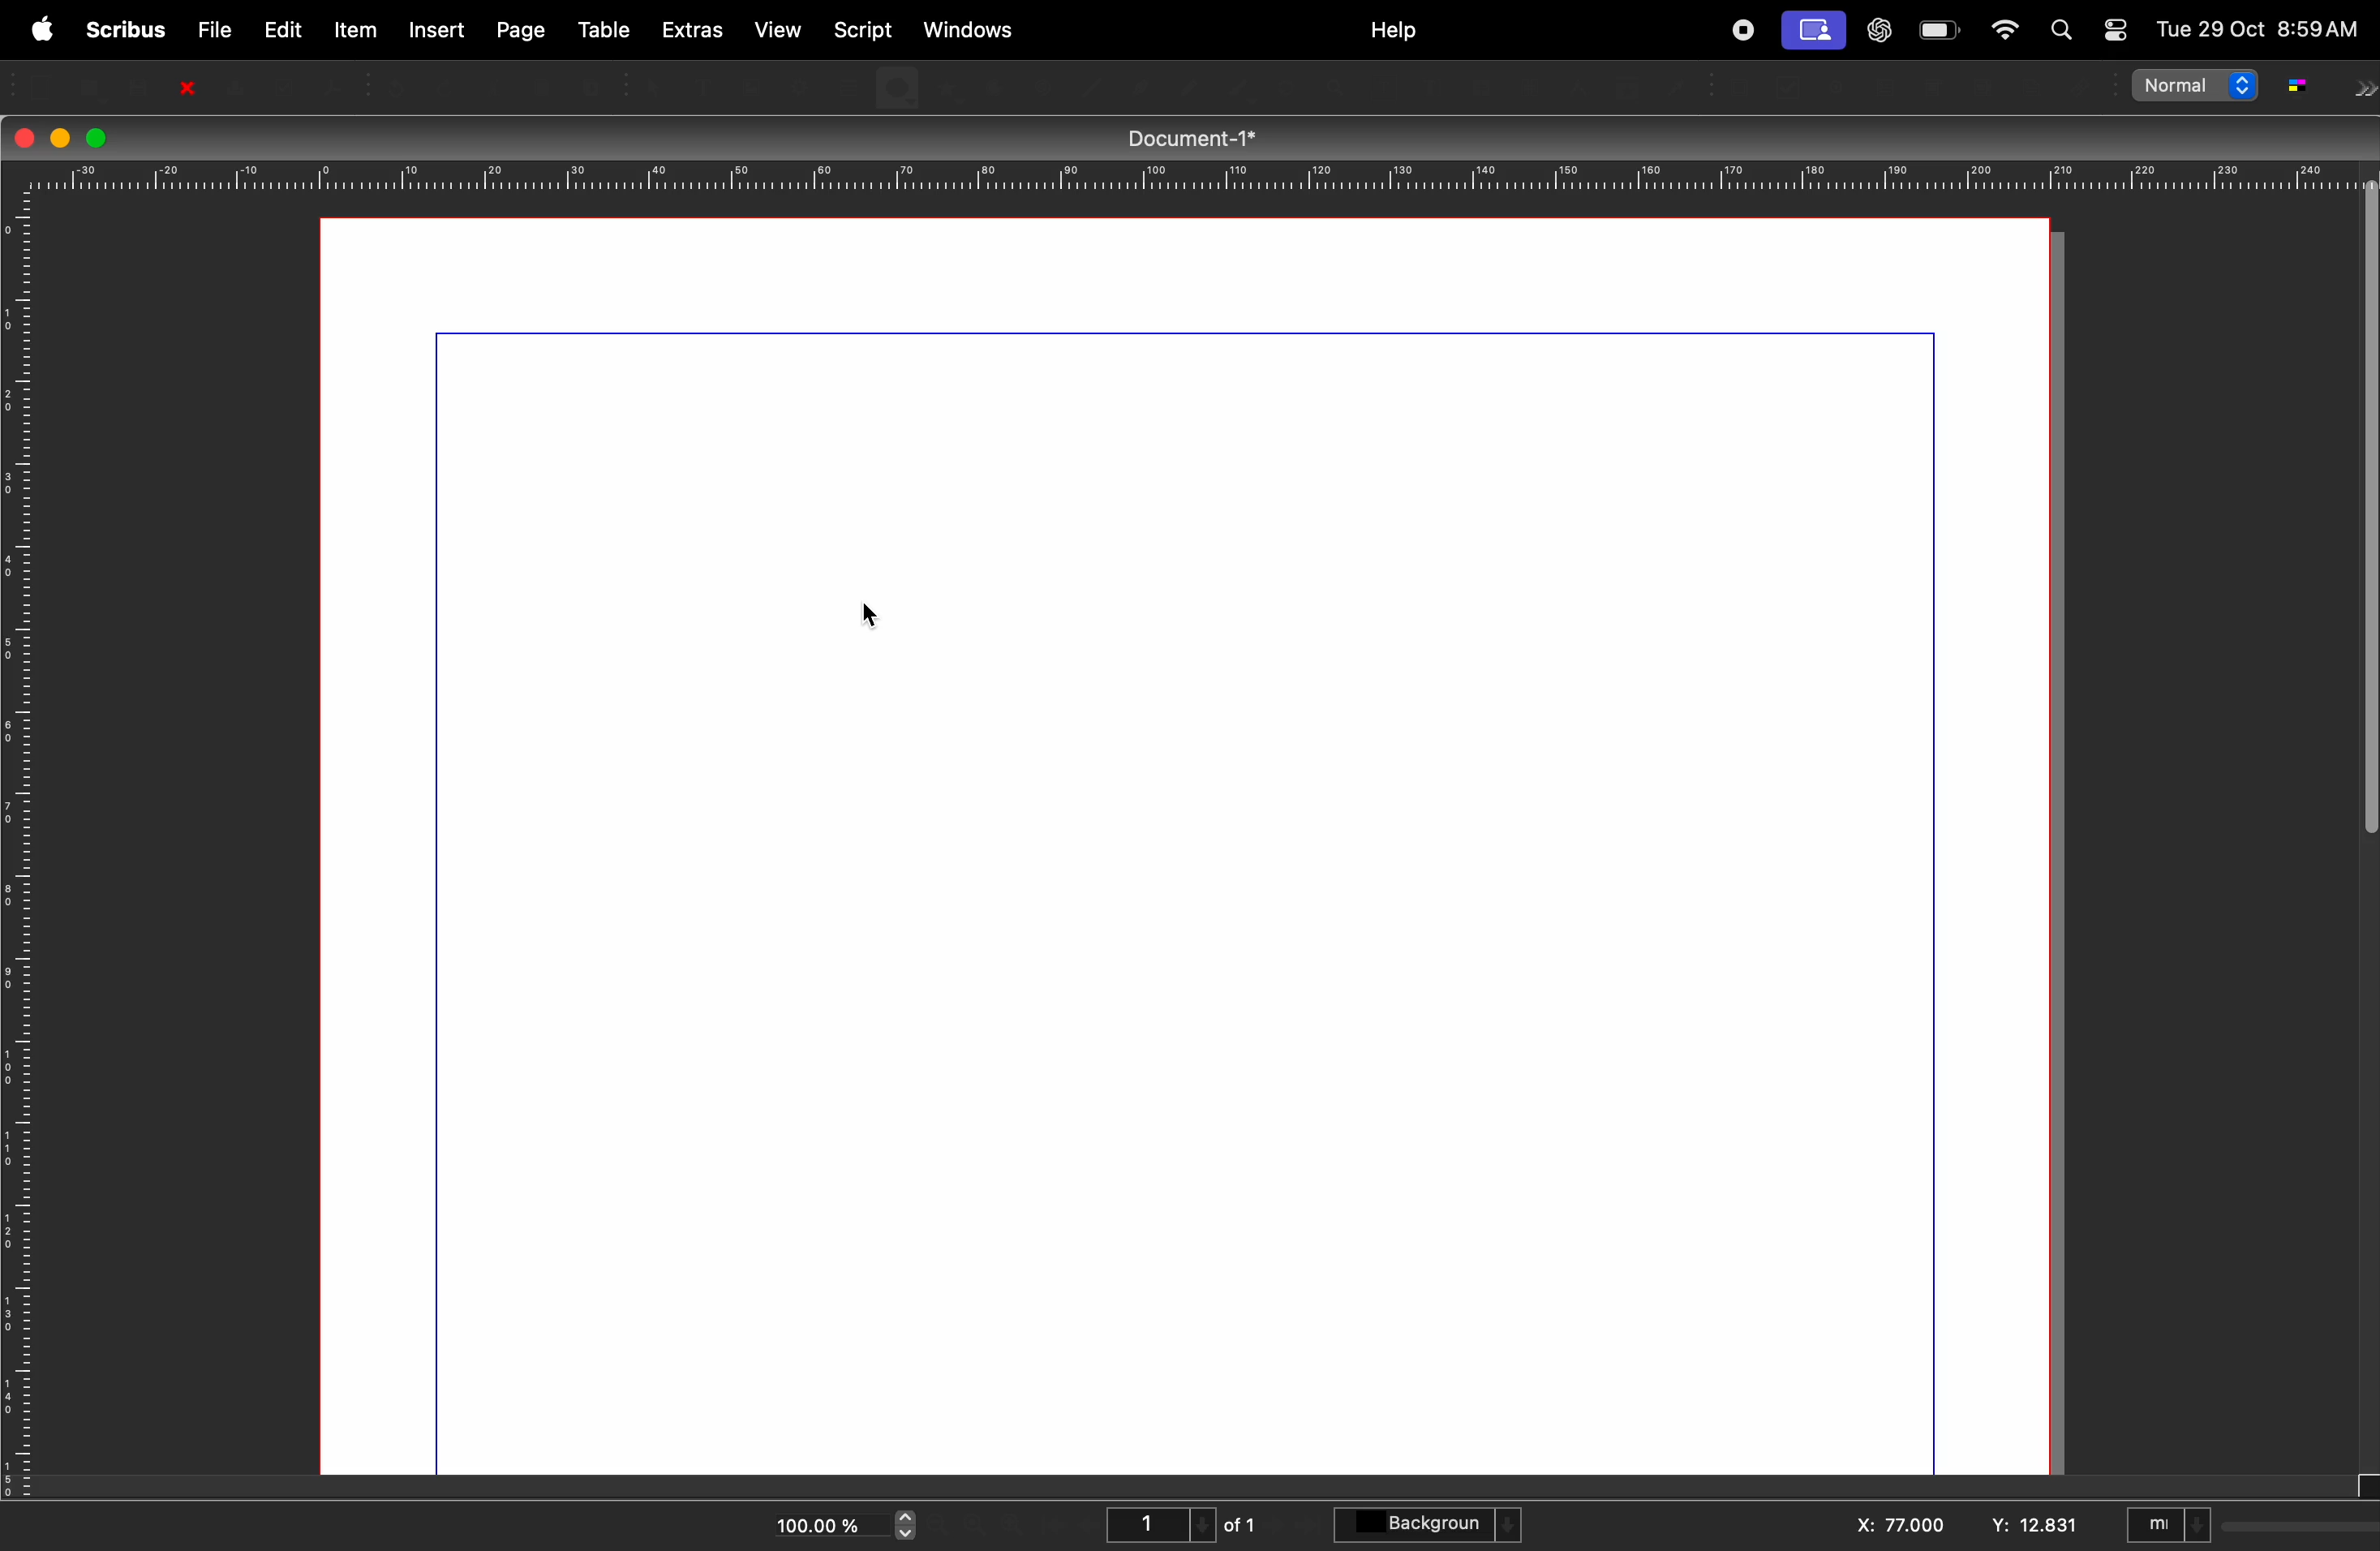 Image resolution: width=2380 pixels, height=1551 pixels. Describe the element at coordinates (2112, 23) in the screenshot. I see `toggle` at that location.